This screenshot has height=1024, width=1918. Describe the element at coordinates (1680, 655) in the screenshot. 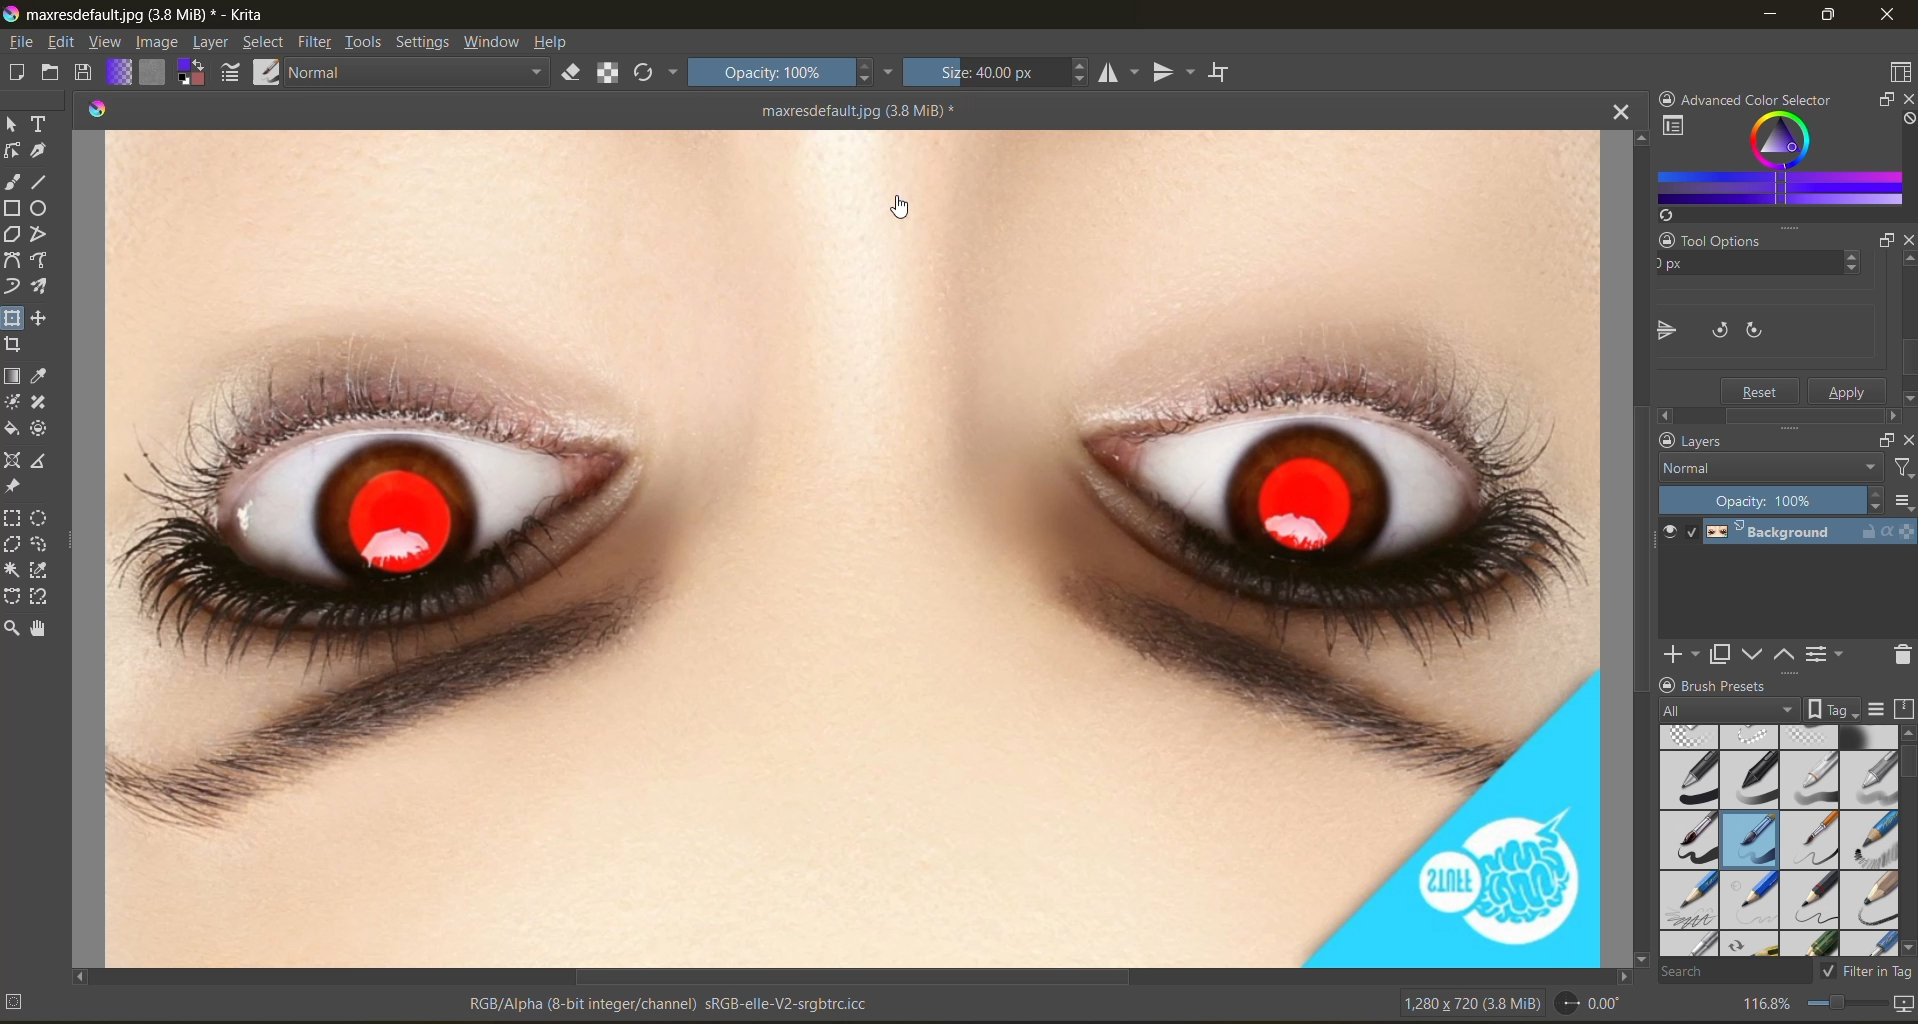

I see `add` at that location.